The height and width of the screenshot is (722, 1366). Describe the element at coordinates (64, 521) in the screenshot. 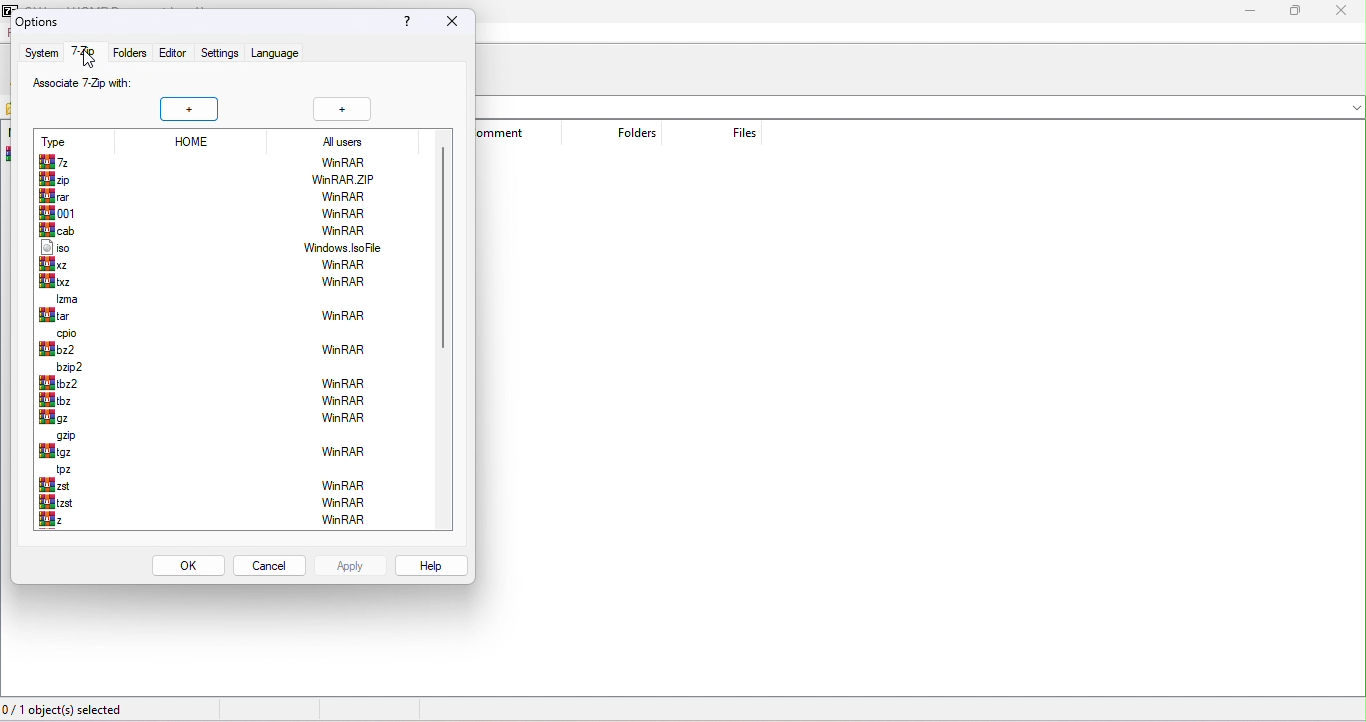

I see `z` at that location.